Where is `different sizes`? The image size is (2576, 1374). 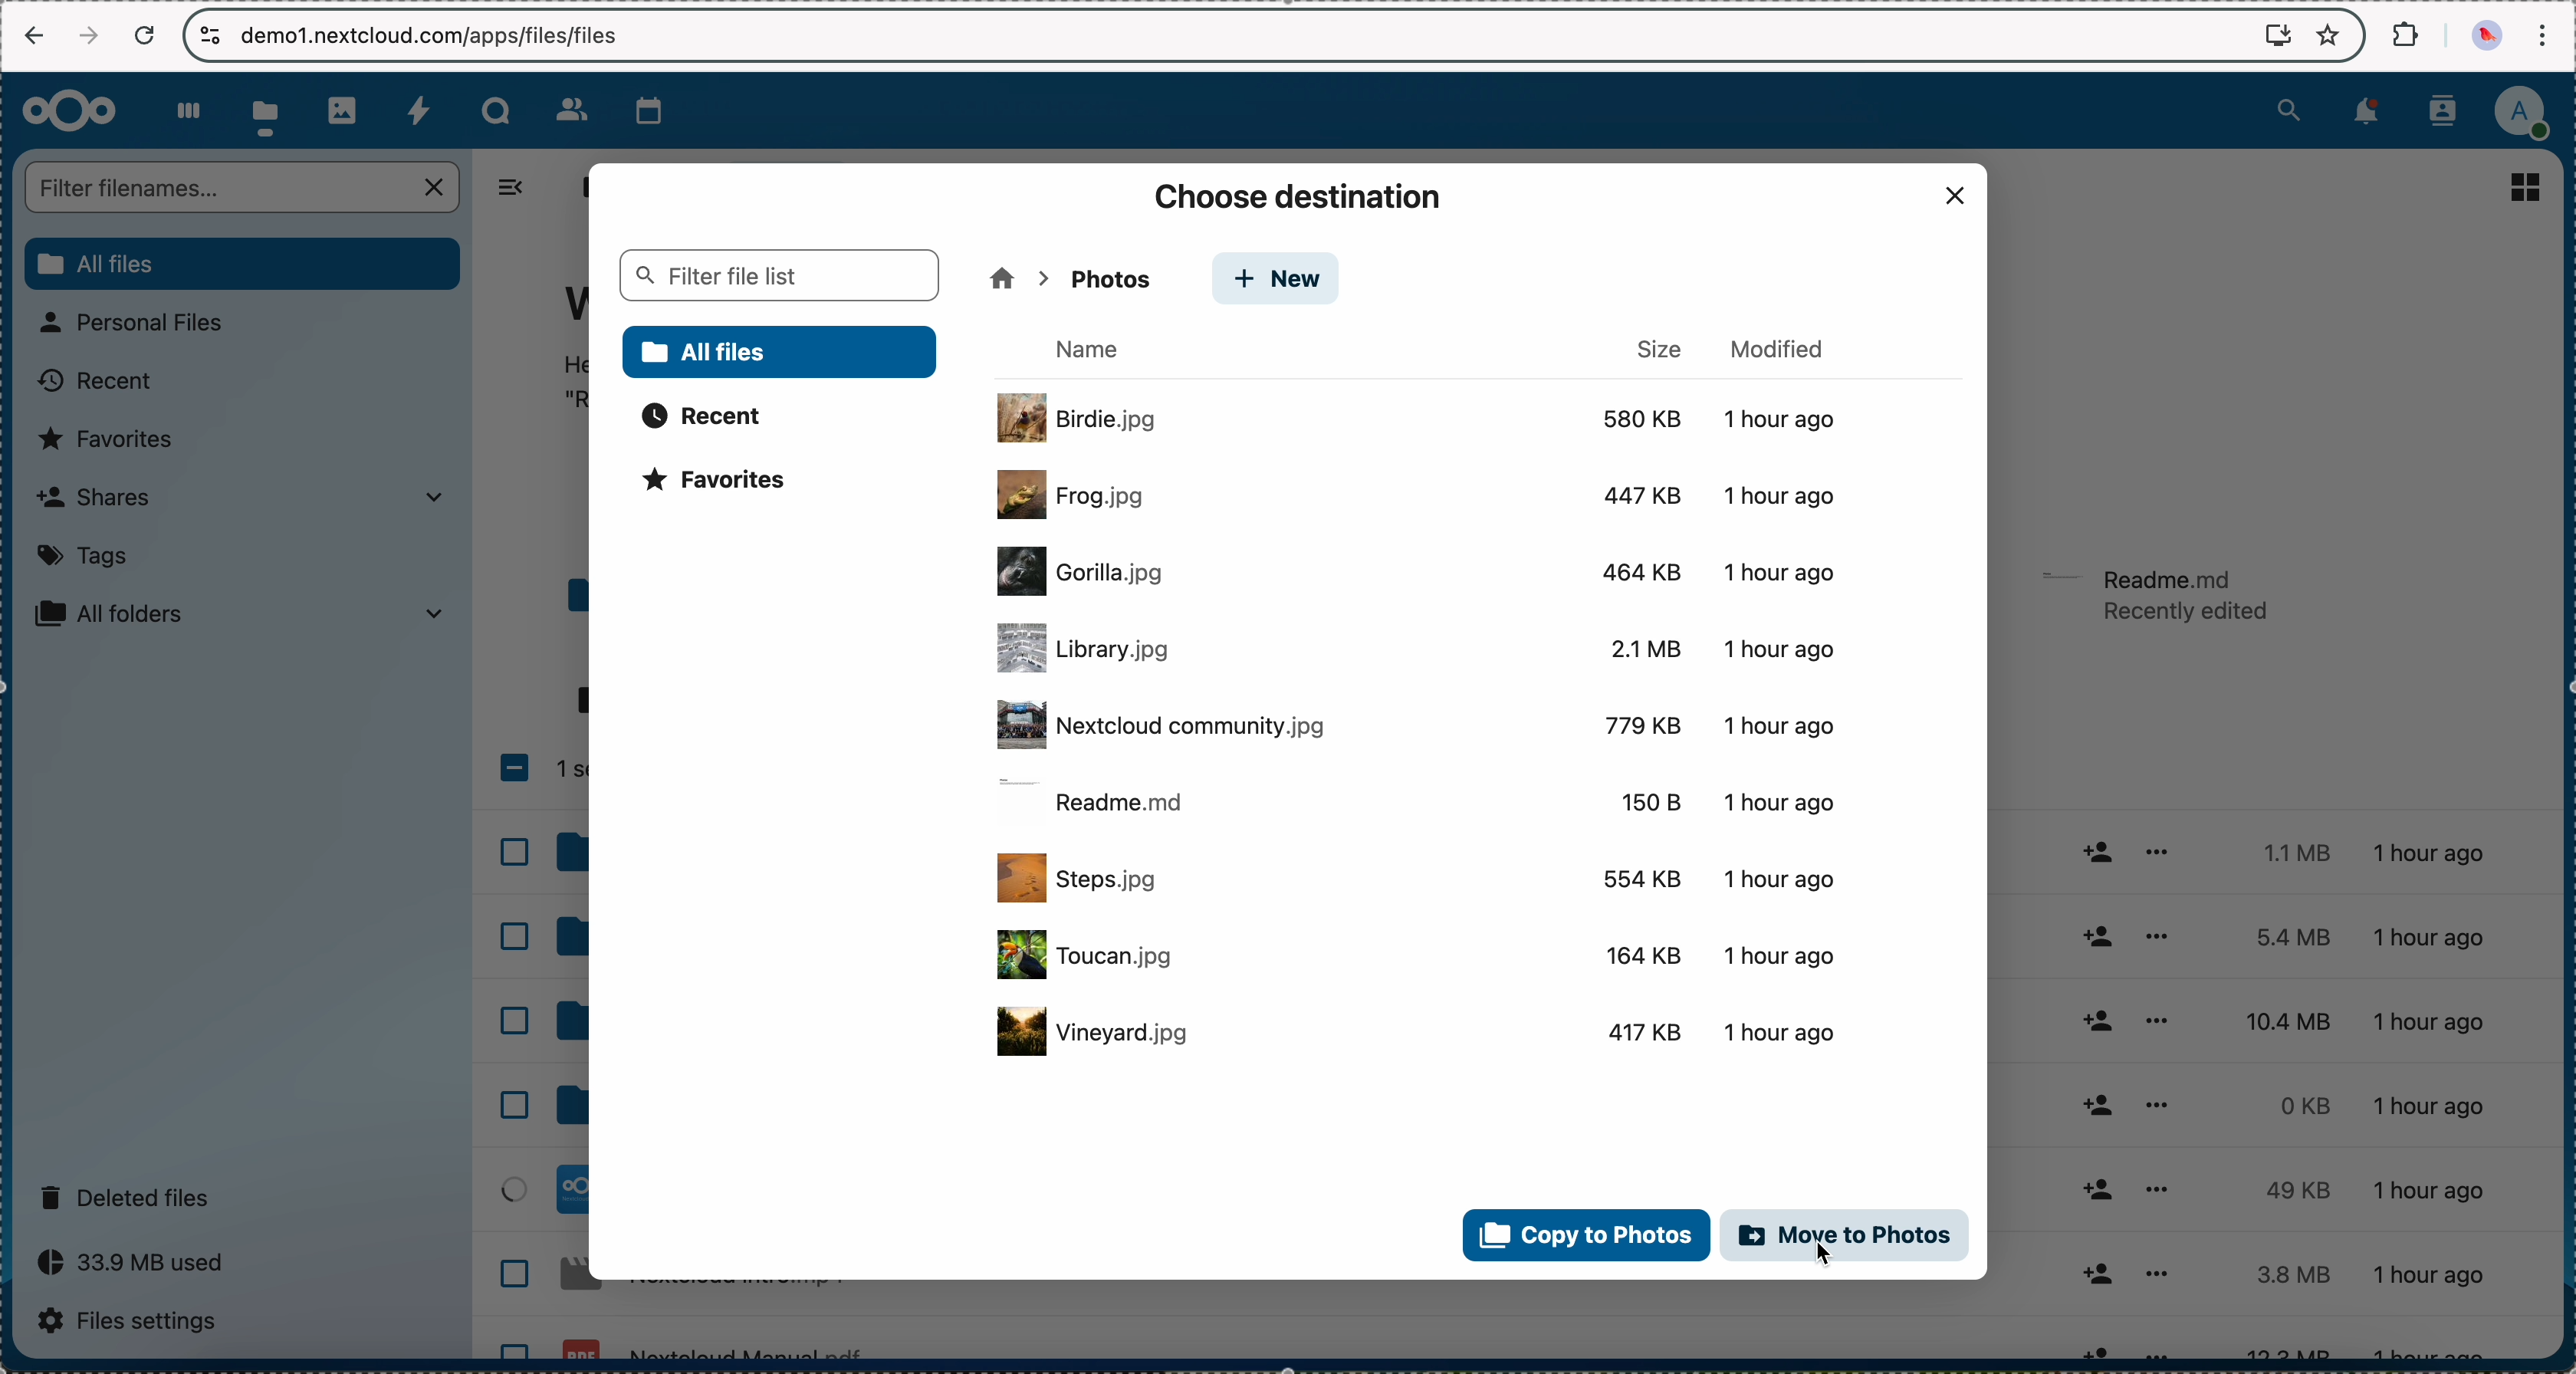
different sizes is located at coordinates (2276, 1098).